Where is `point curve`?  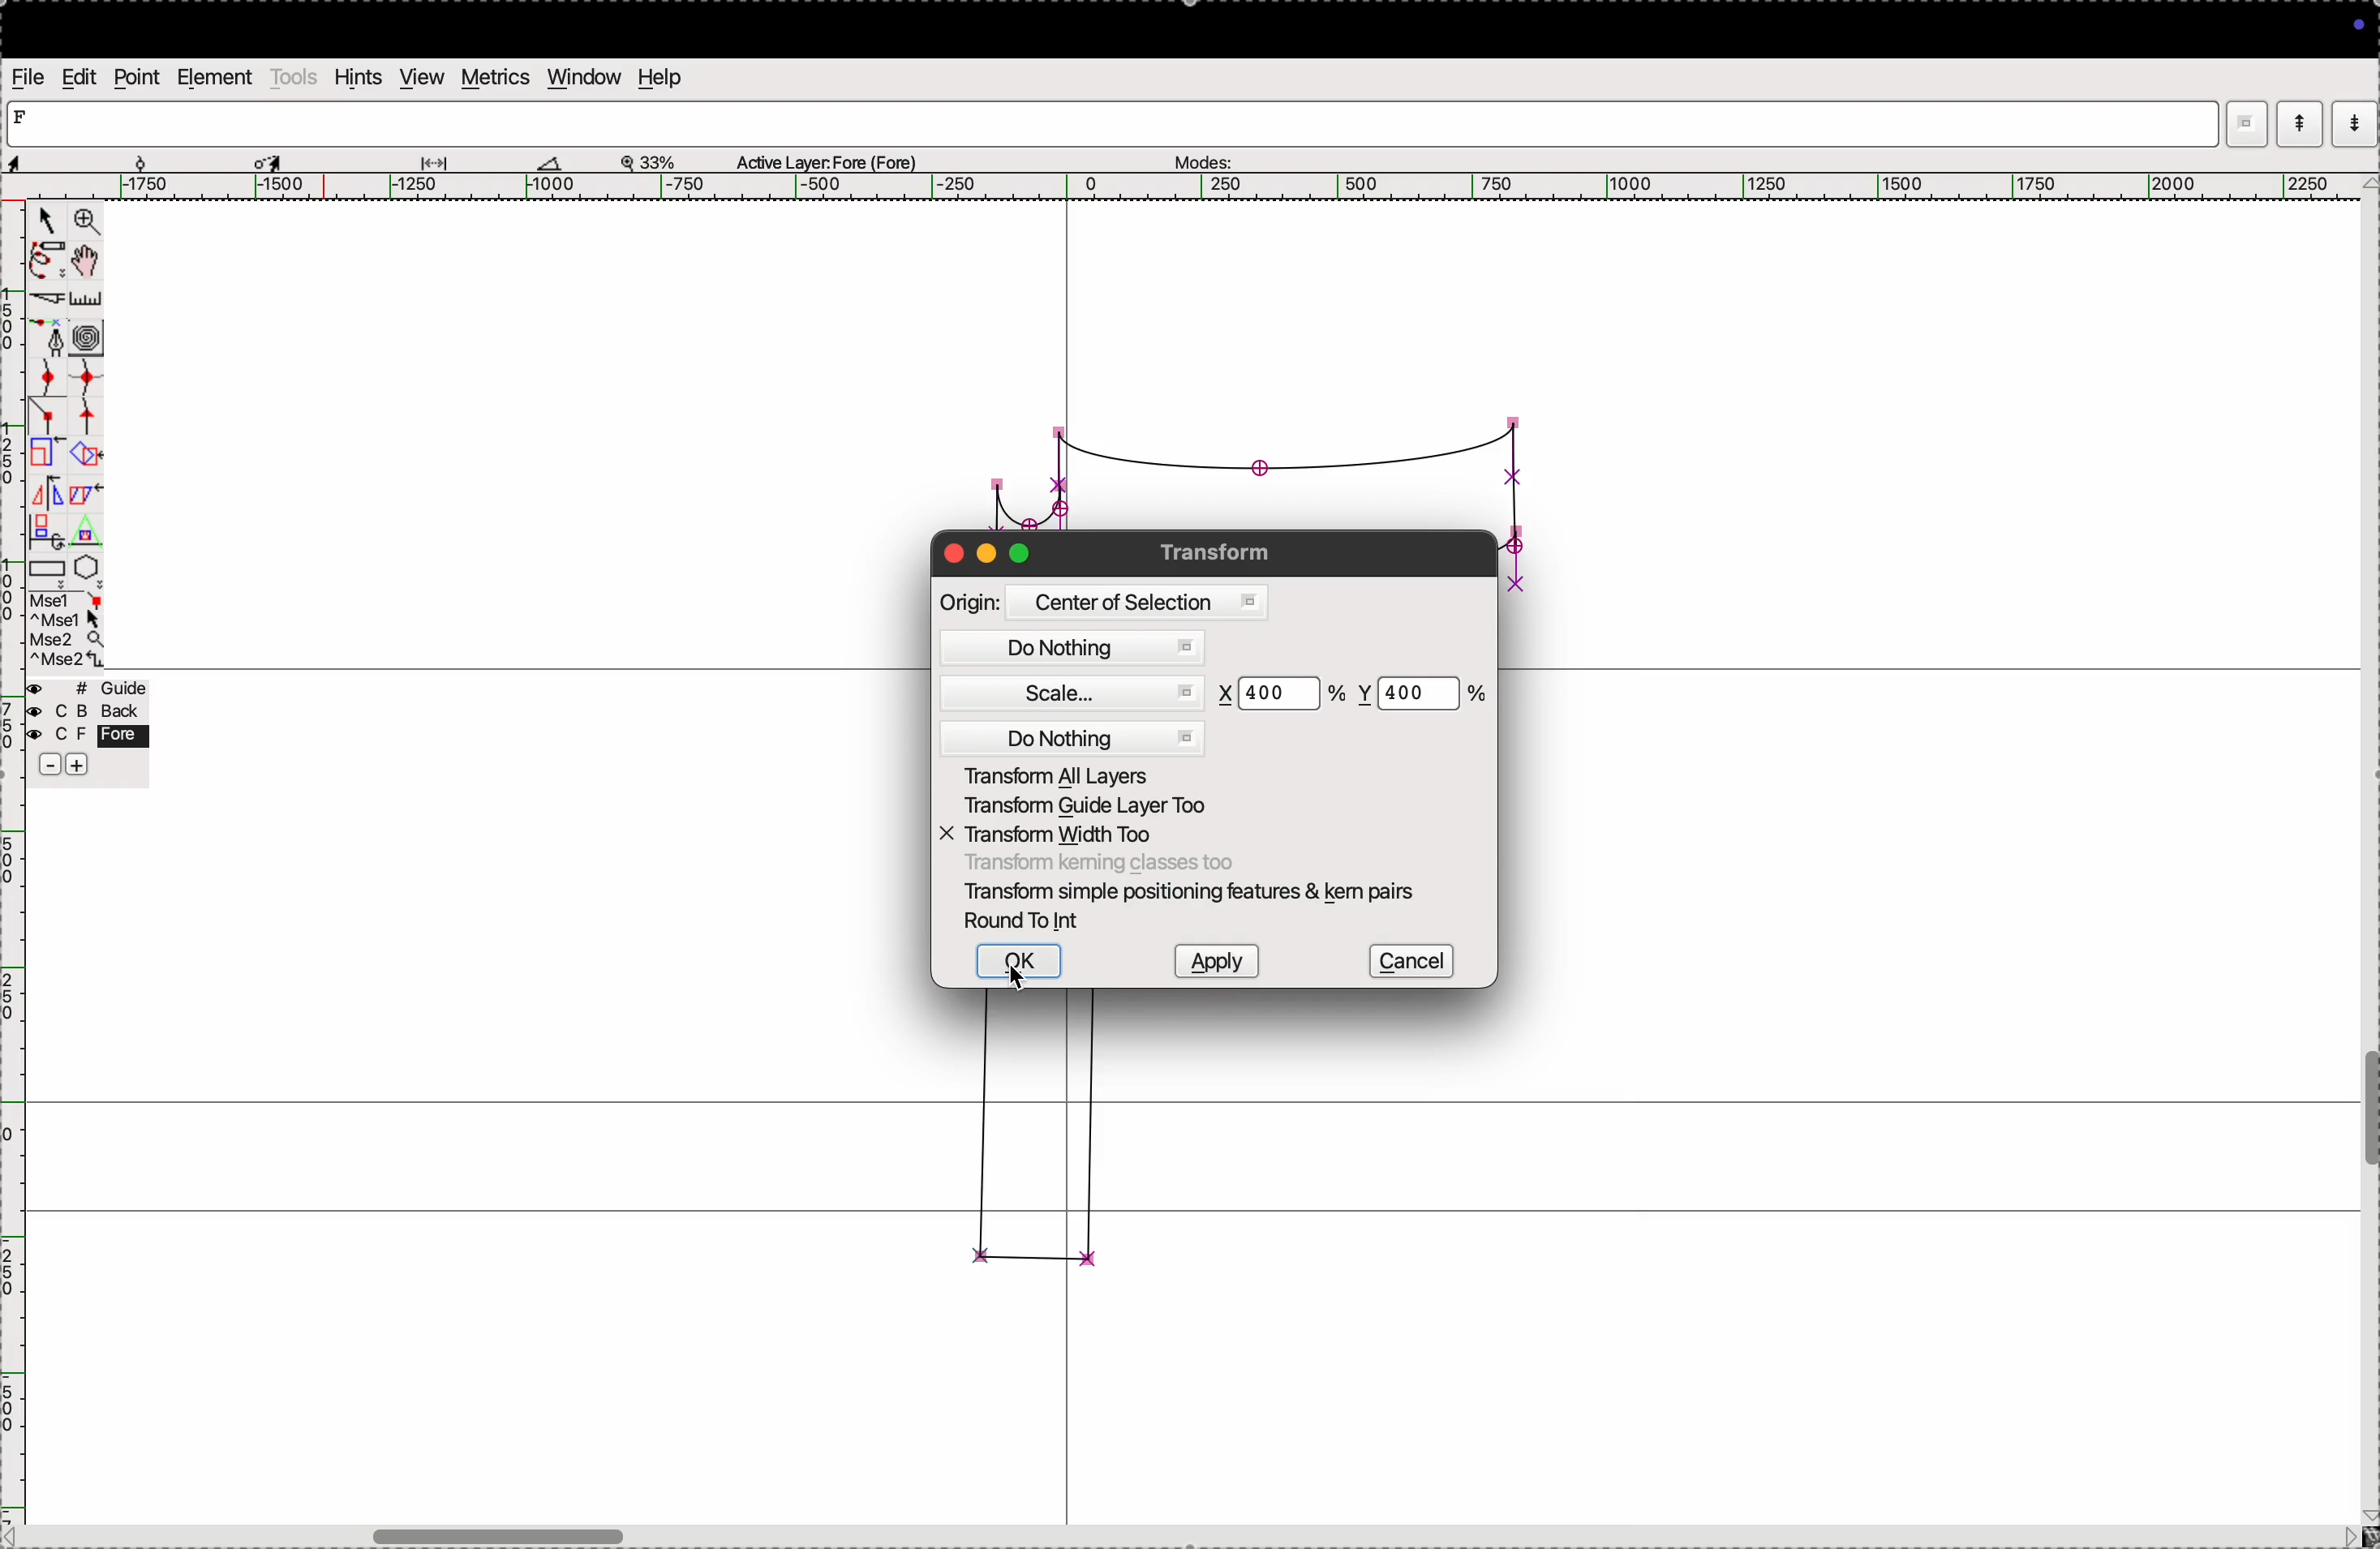
point curve is located at coordinates (50, 378).